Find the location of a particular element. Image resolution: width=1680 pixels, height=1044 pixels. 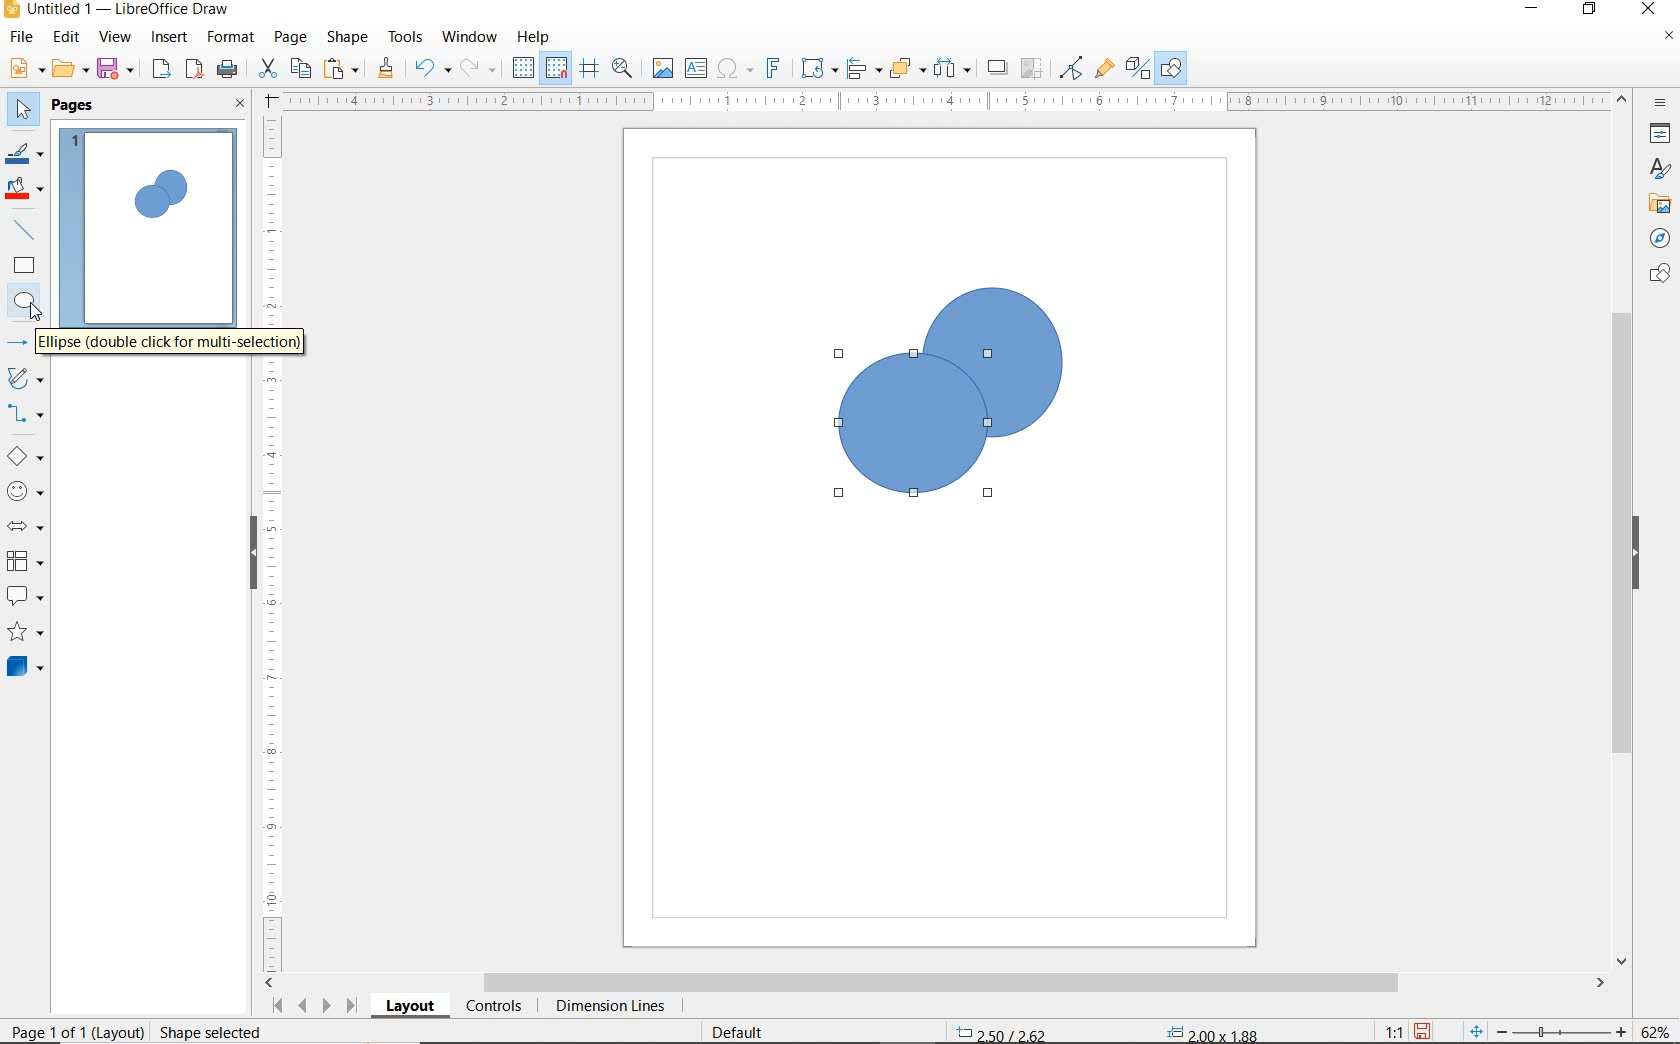

EDIT is located at coordinates (67, 37).